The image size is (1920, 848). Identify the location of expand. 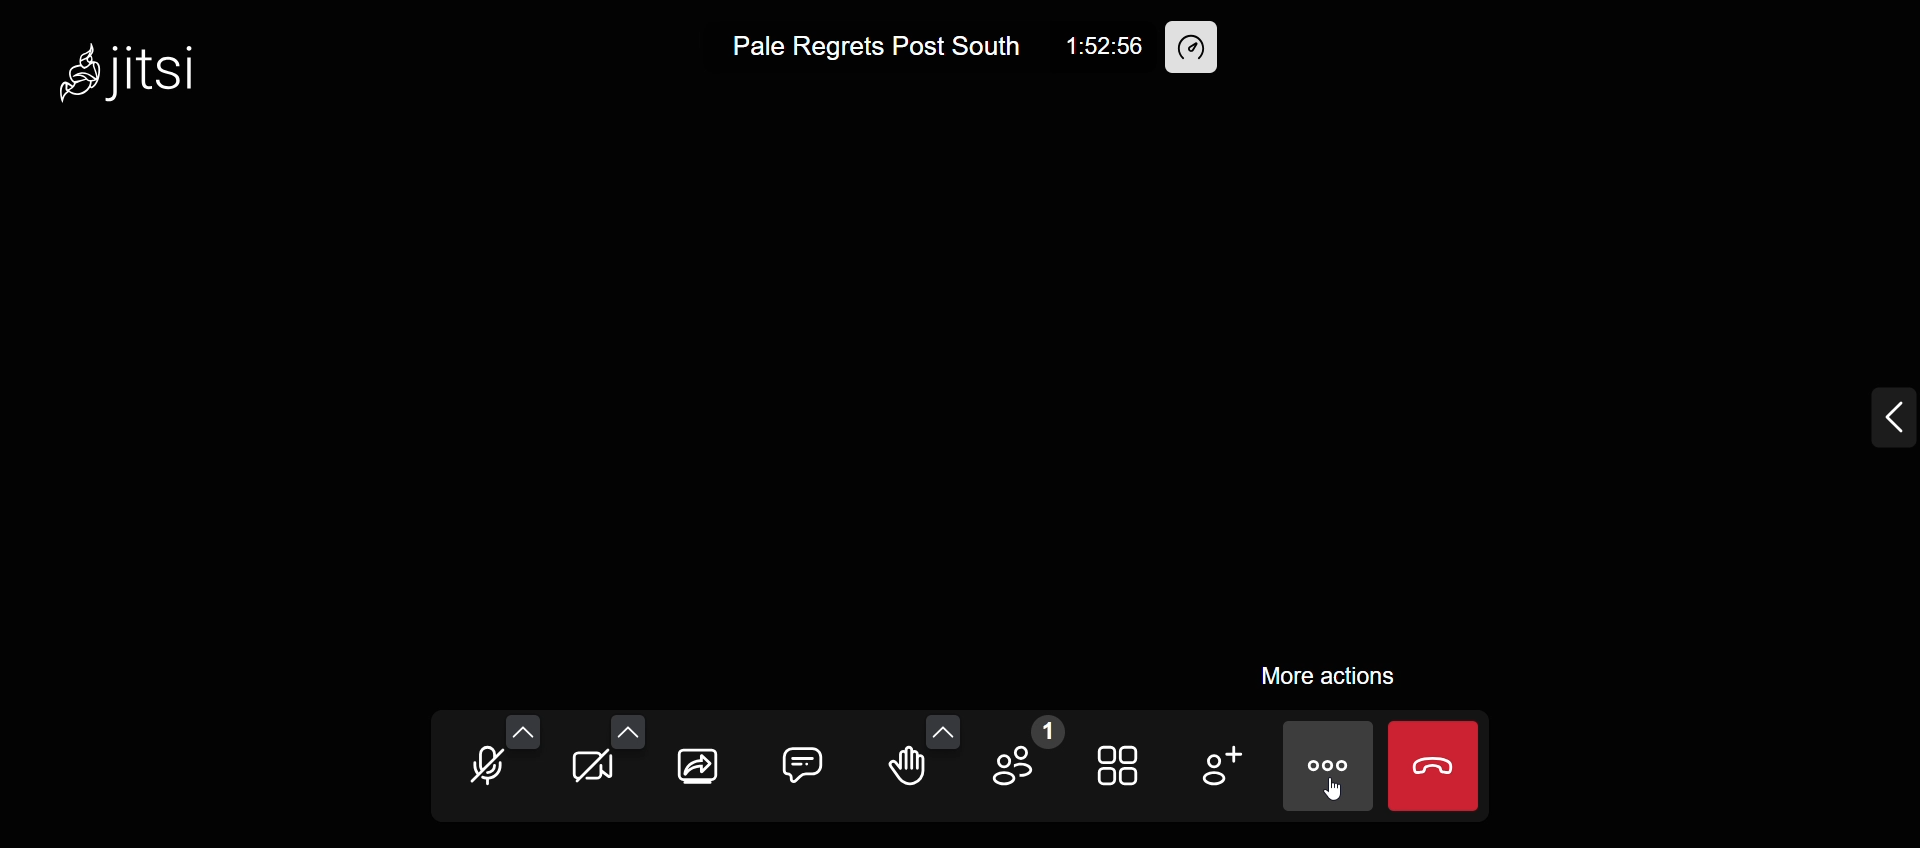
(1859, 412).